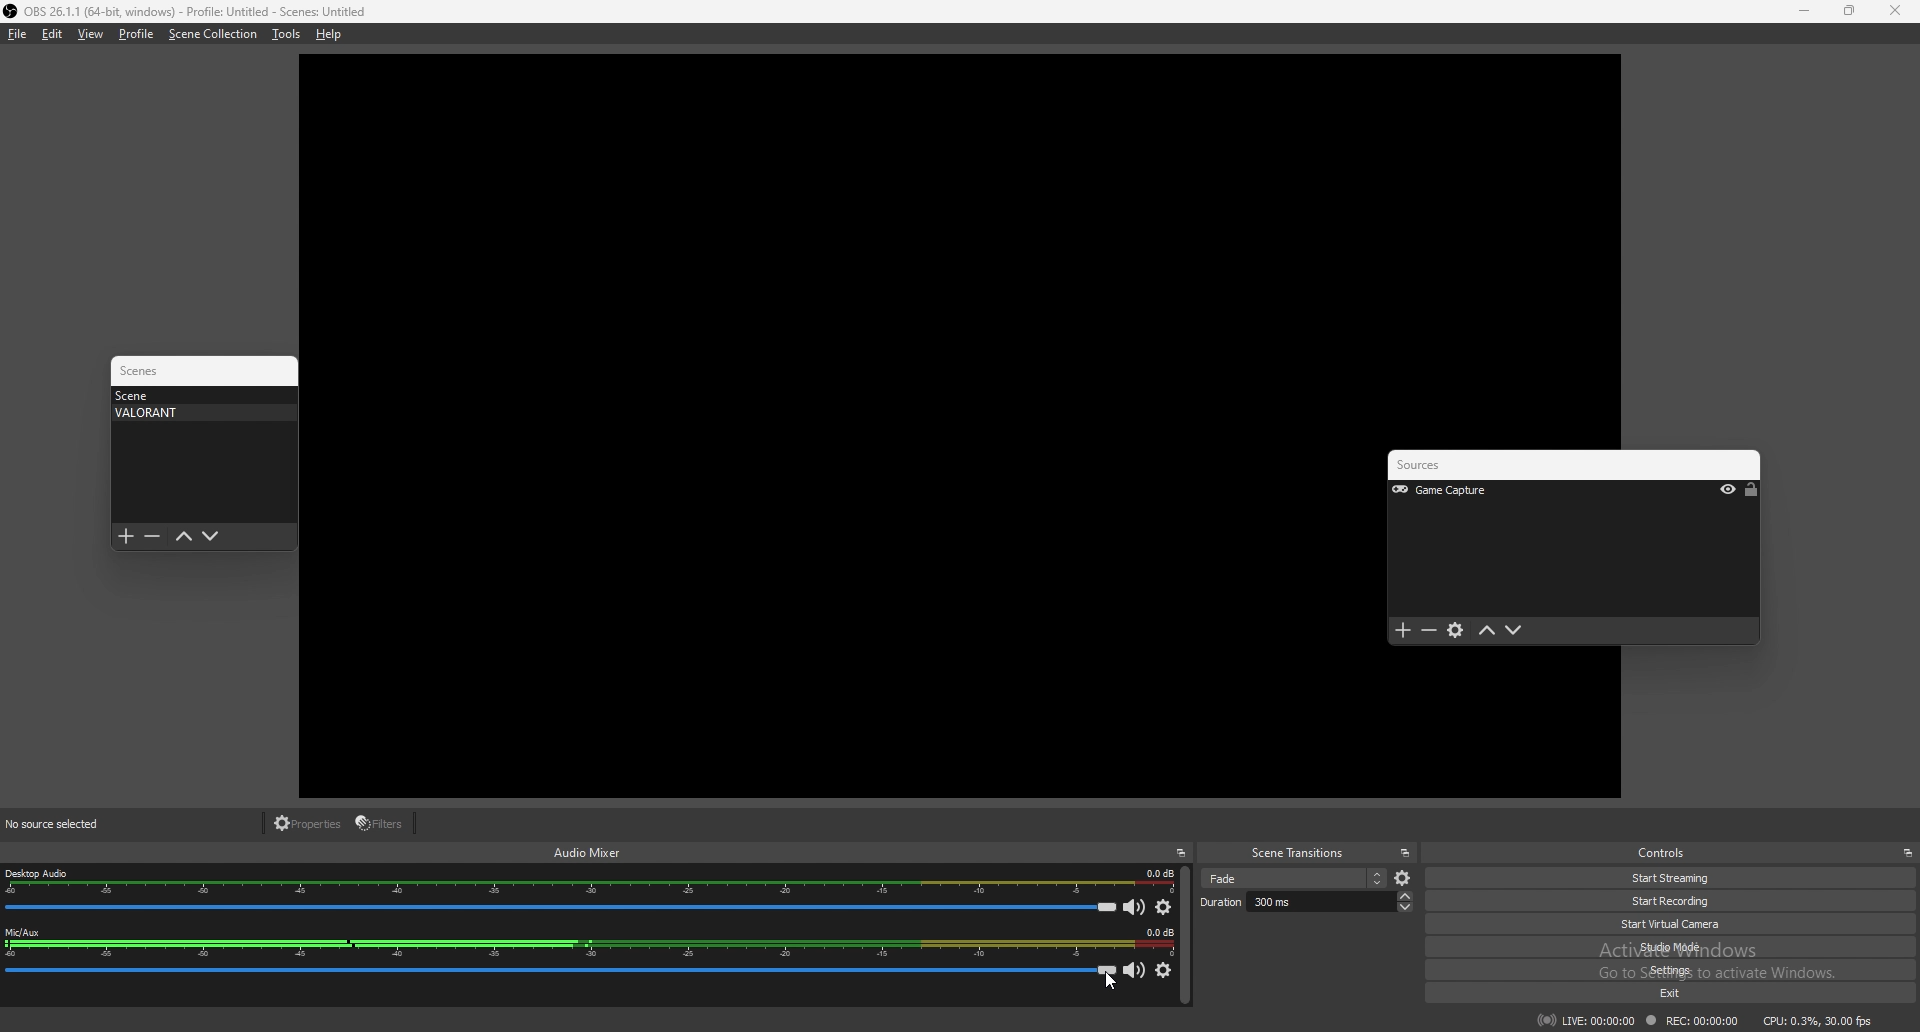 The image size is (1920, 1032). Describe the element at coordinates (152, 537) in the screenshot. I see `remove` at that location.